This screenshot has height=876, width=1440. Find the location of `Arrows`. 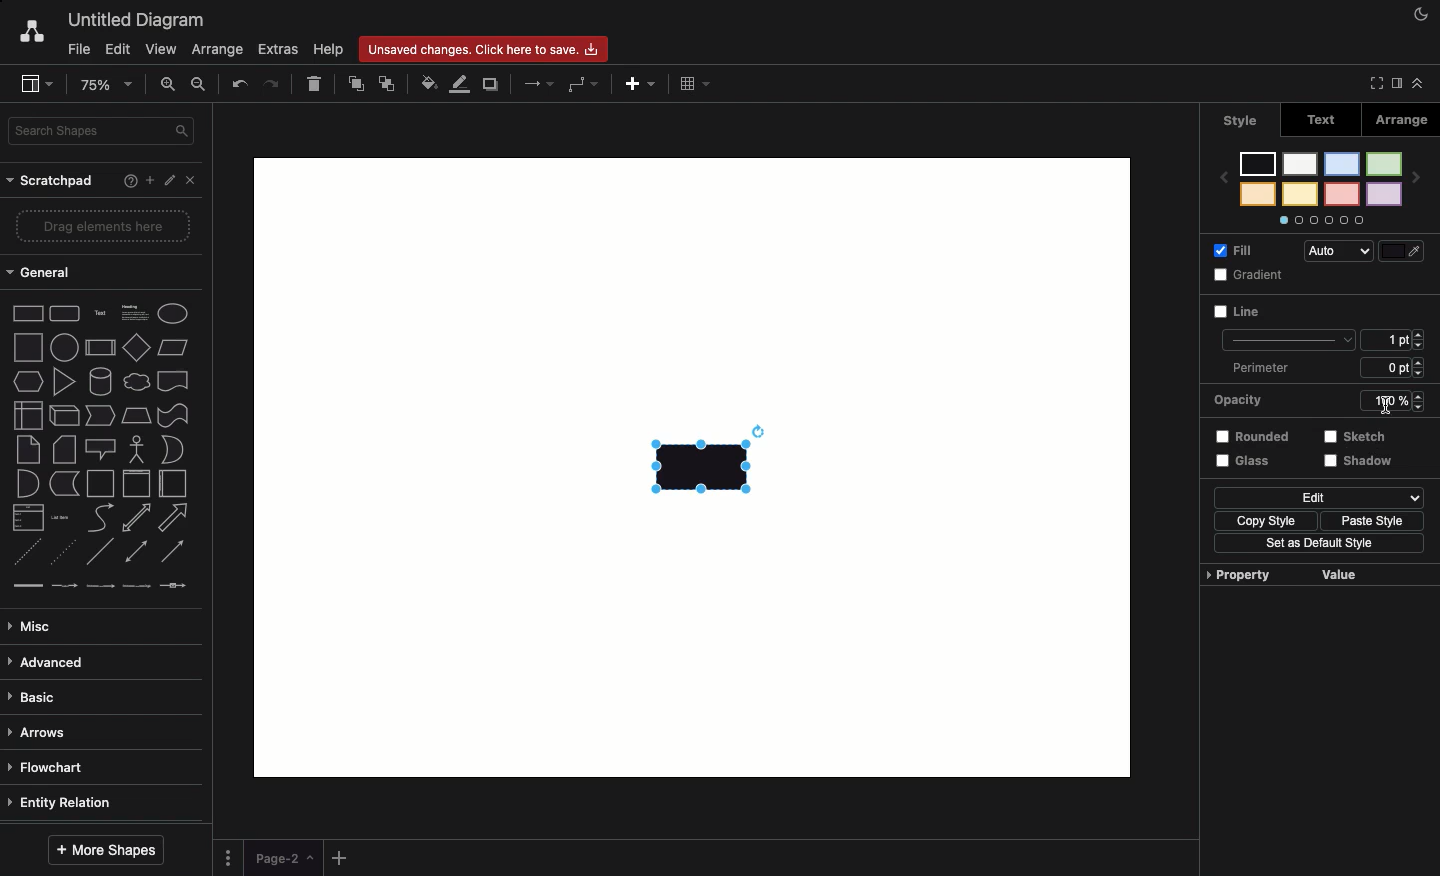

Arrows is located at coordinates (534, 83).